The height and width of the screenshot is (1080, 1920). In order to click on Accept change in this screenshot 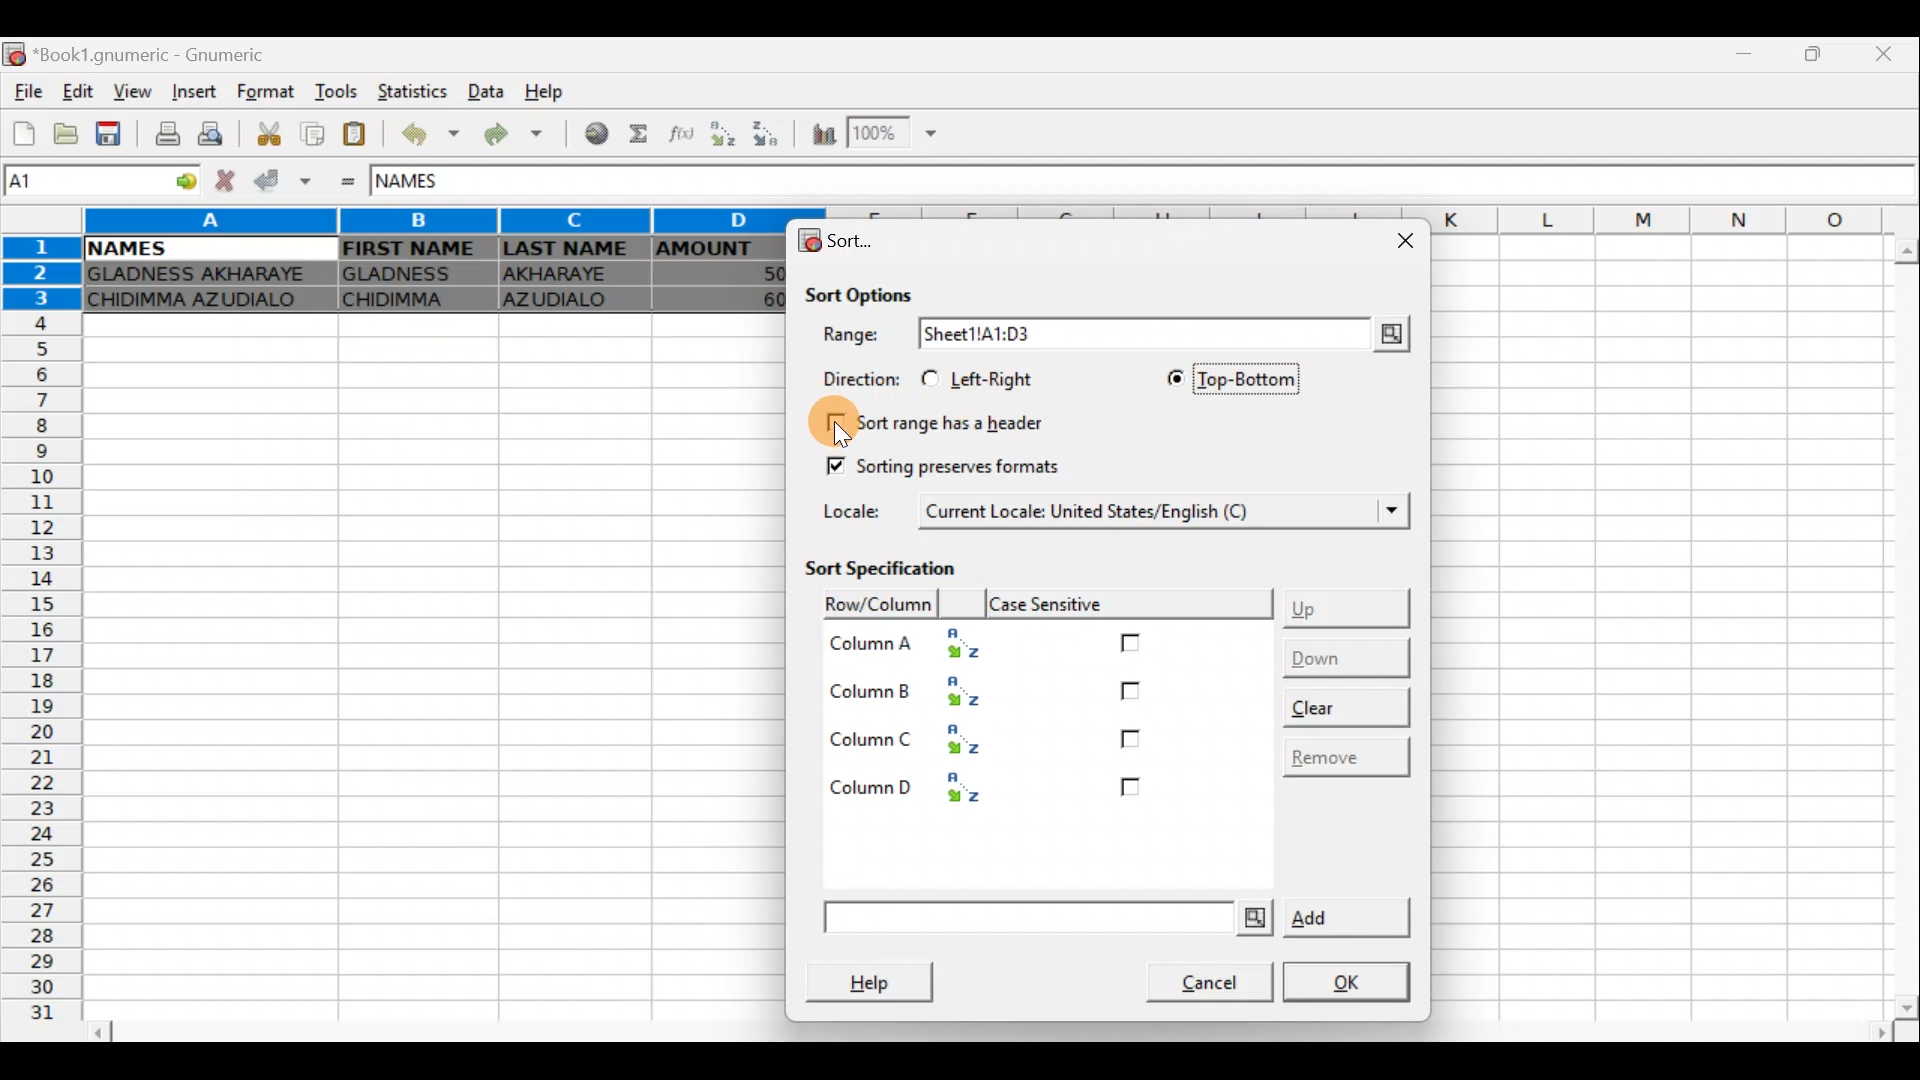, I will do `click(280, 181)`.